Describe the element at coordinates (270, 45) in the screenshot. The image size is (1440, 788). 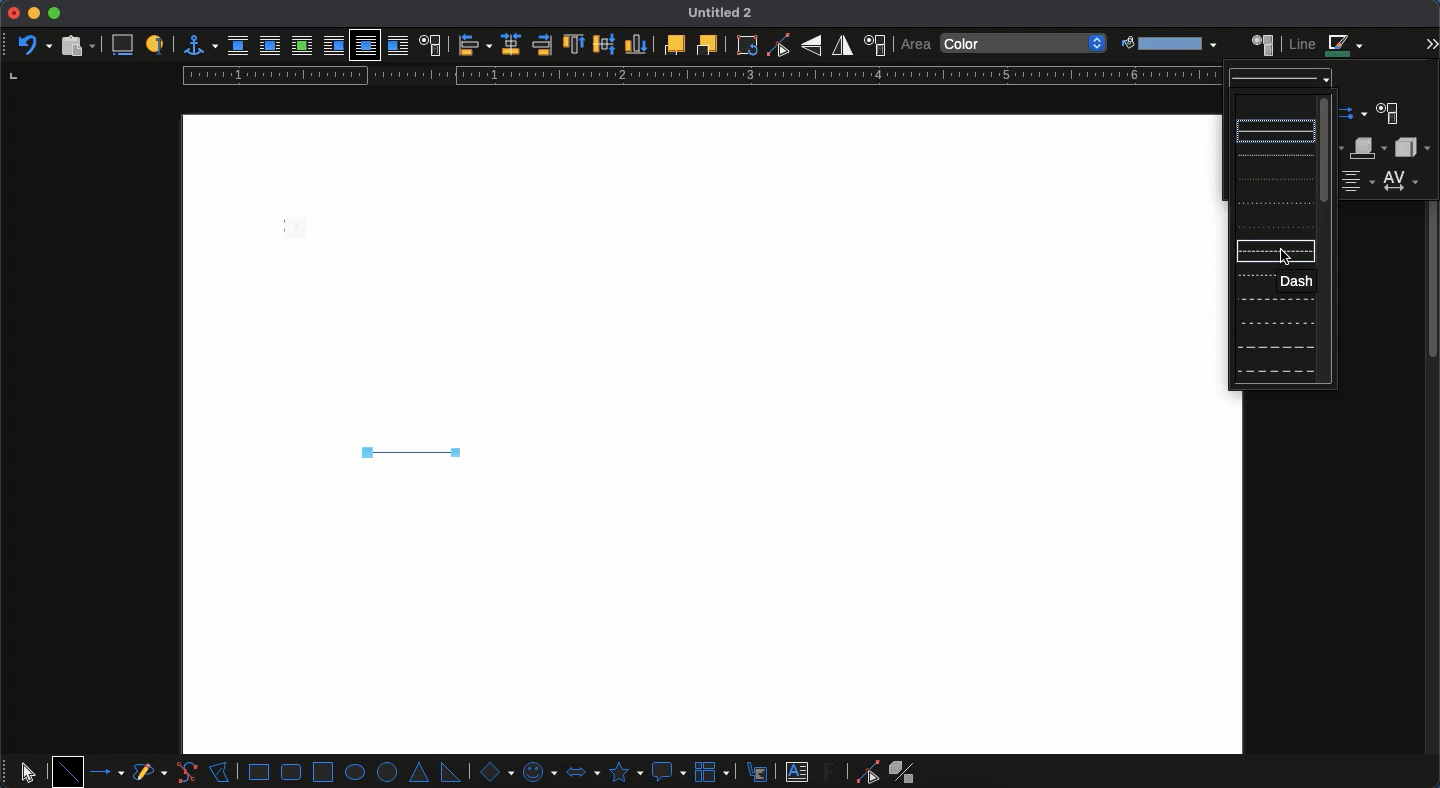
I see `parallel` at that location.